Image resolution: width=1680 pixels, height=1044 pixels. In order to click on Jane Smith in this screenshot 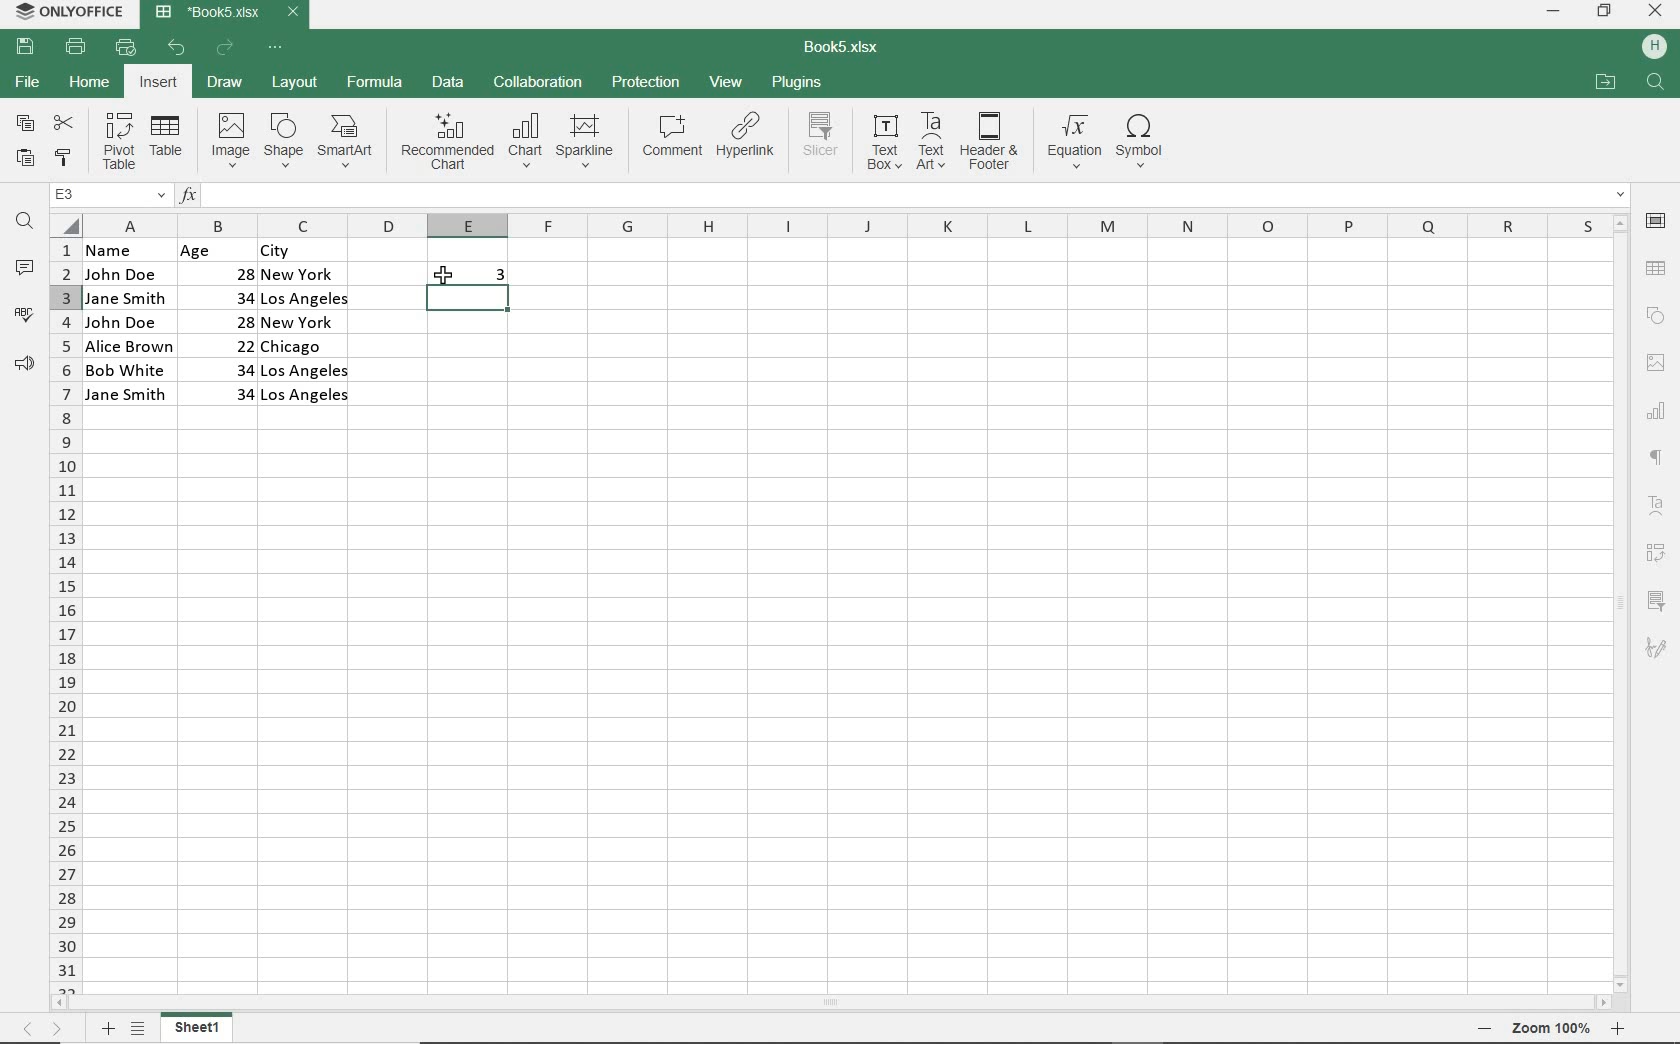, I will do `click(127, 395)`.